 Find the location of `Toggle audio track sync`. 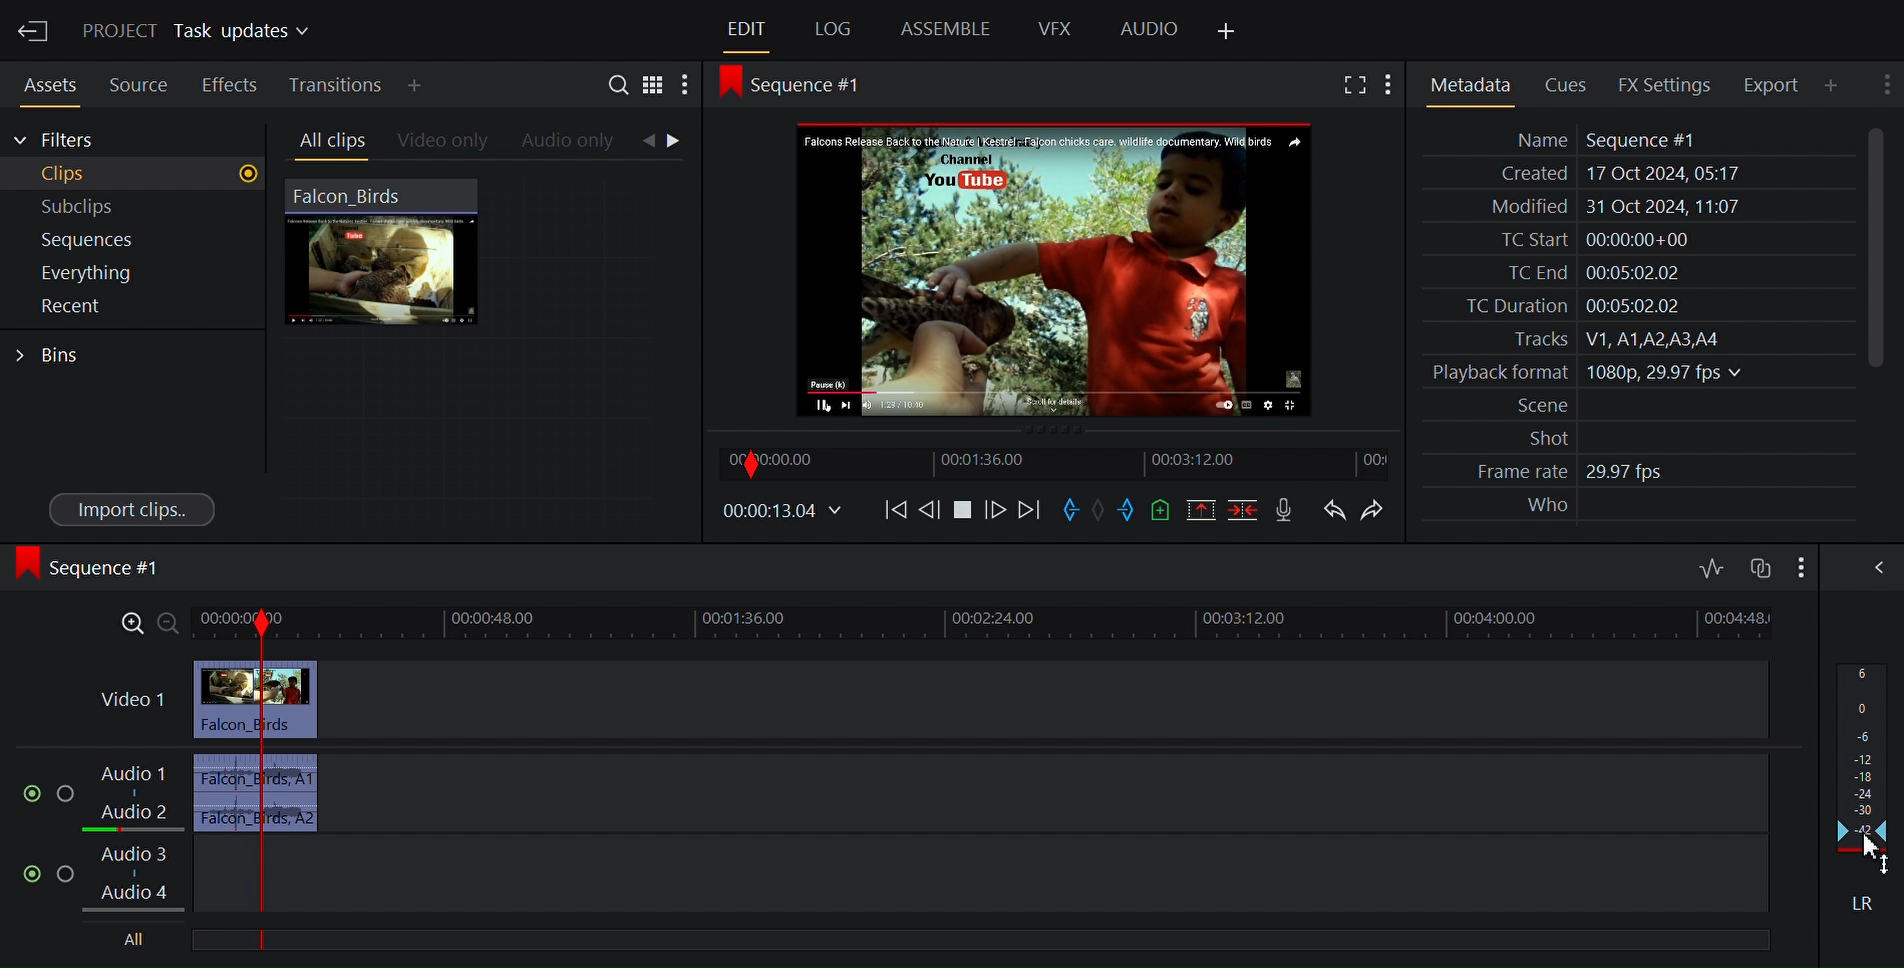

Toggle audio track sync is located at coordinates (1758, 565).